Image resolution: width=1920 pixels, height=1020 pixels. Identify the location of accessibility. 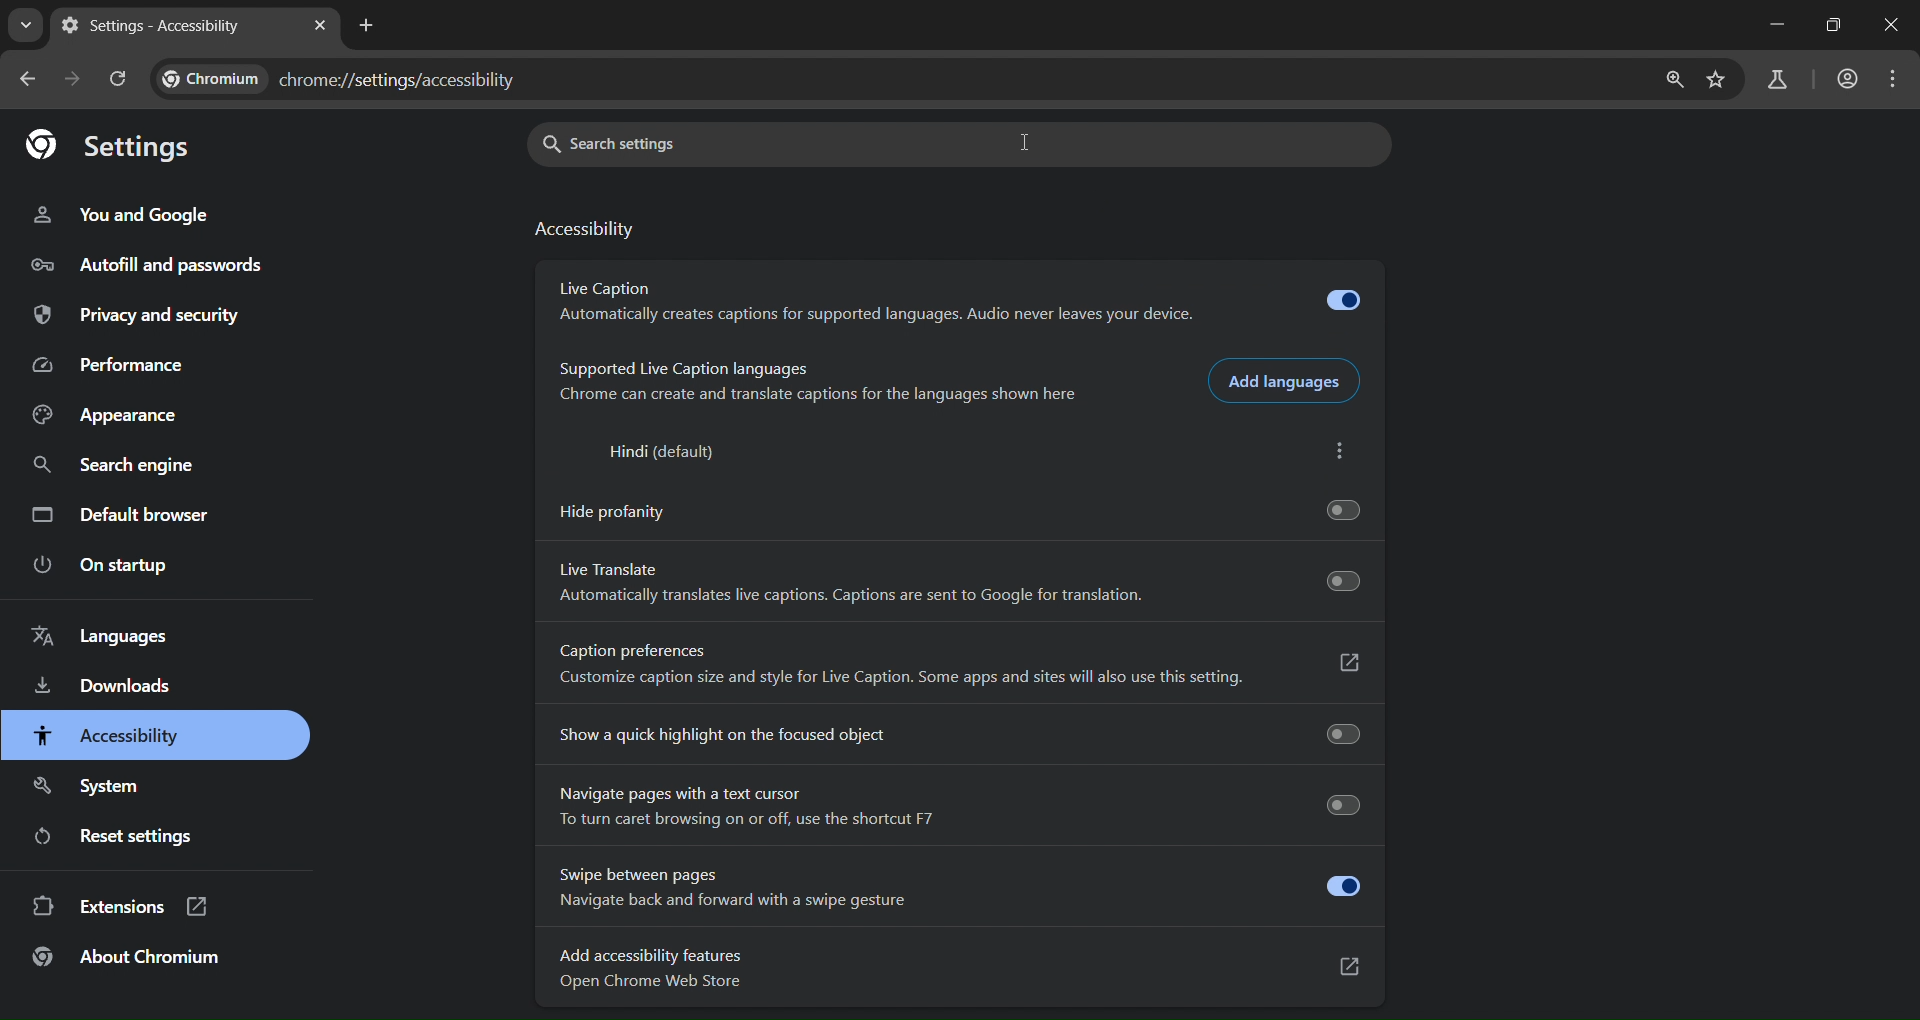
(587, 230).